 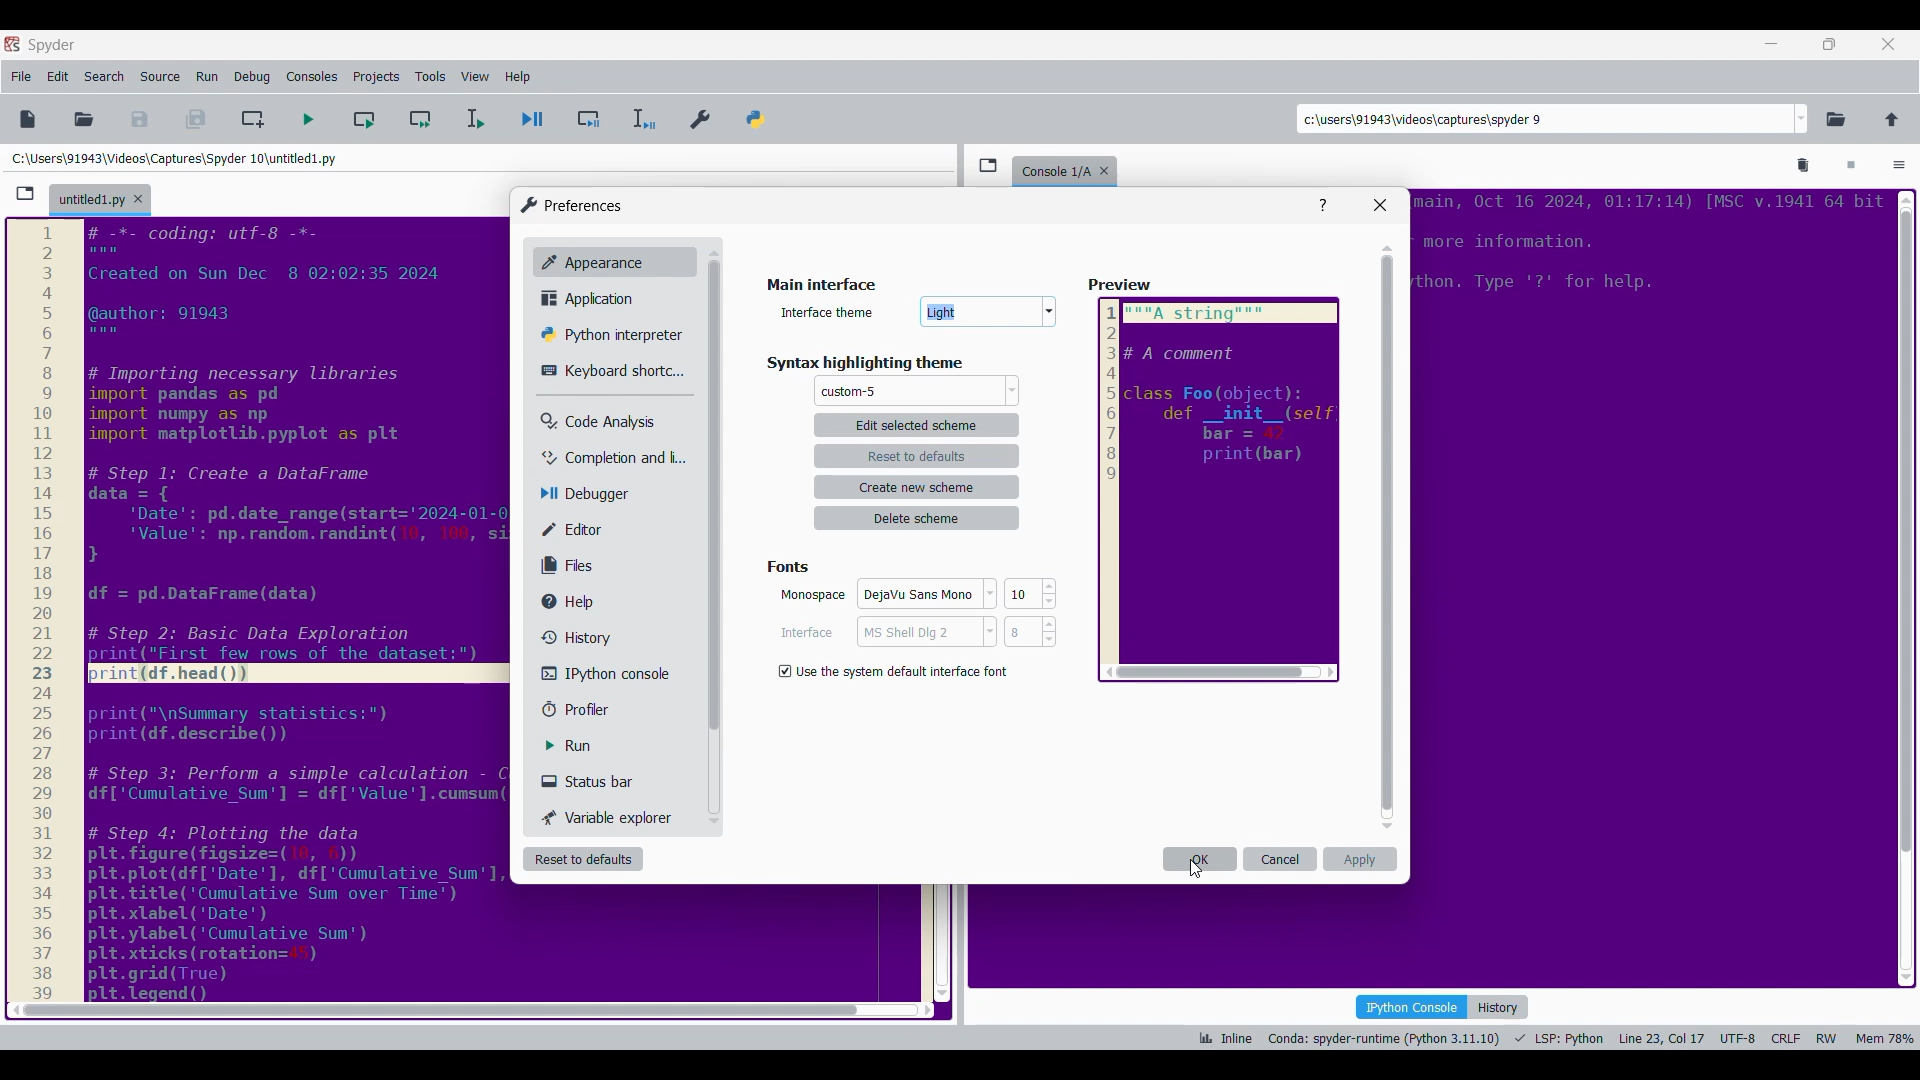 I want to click on Enter locations, so click(x=1544, y=119).